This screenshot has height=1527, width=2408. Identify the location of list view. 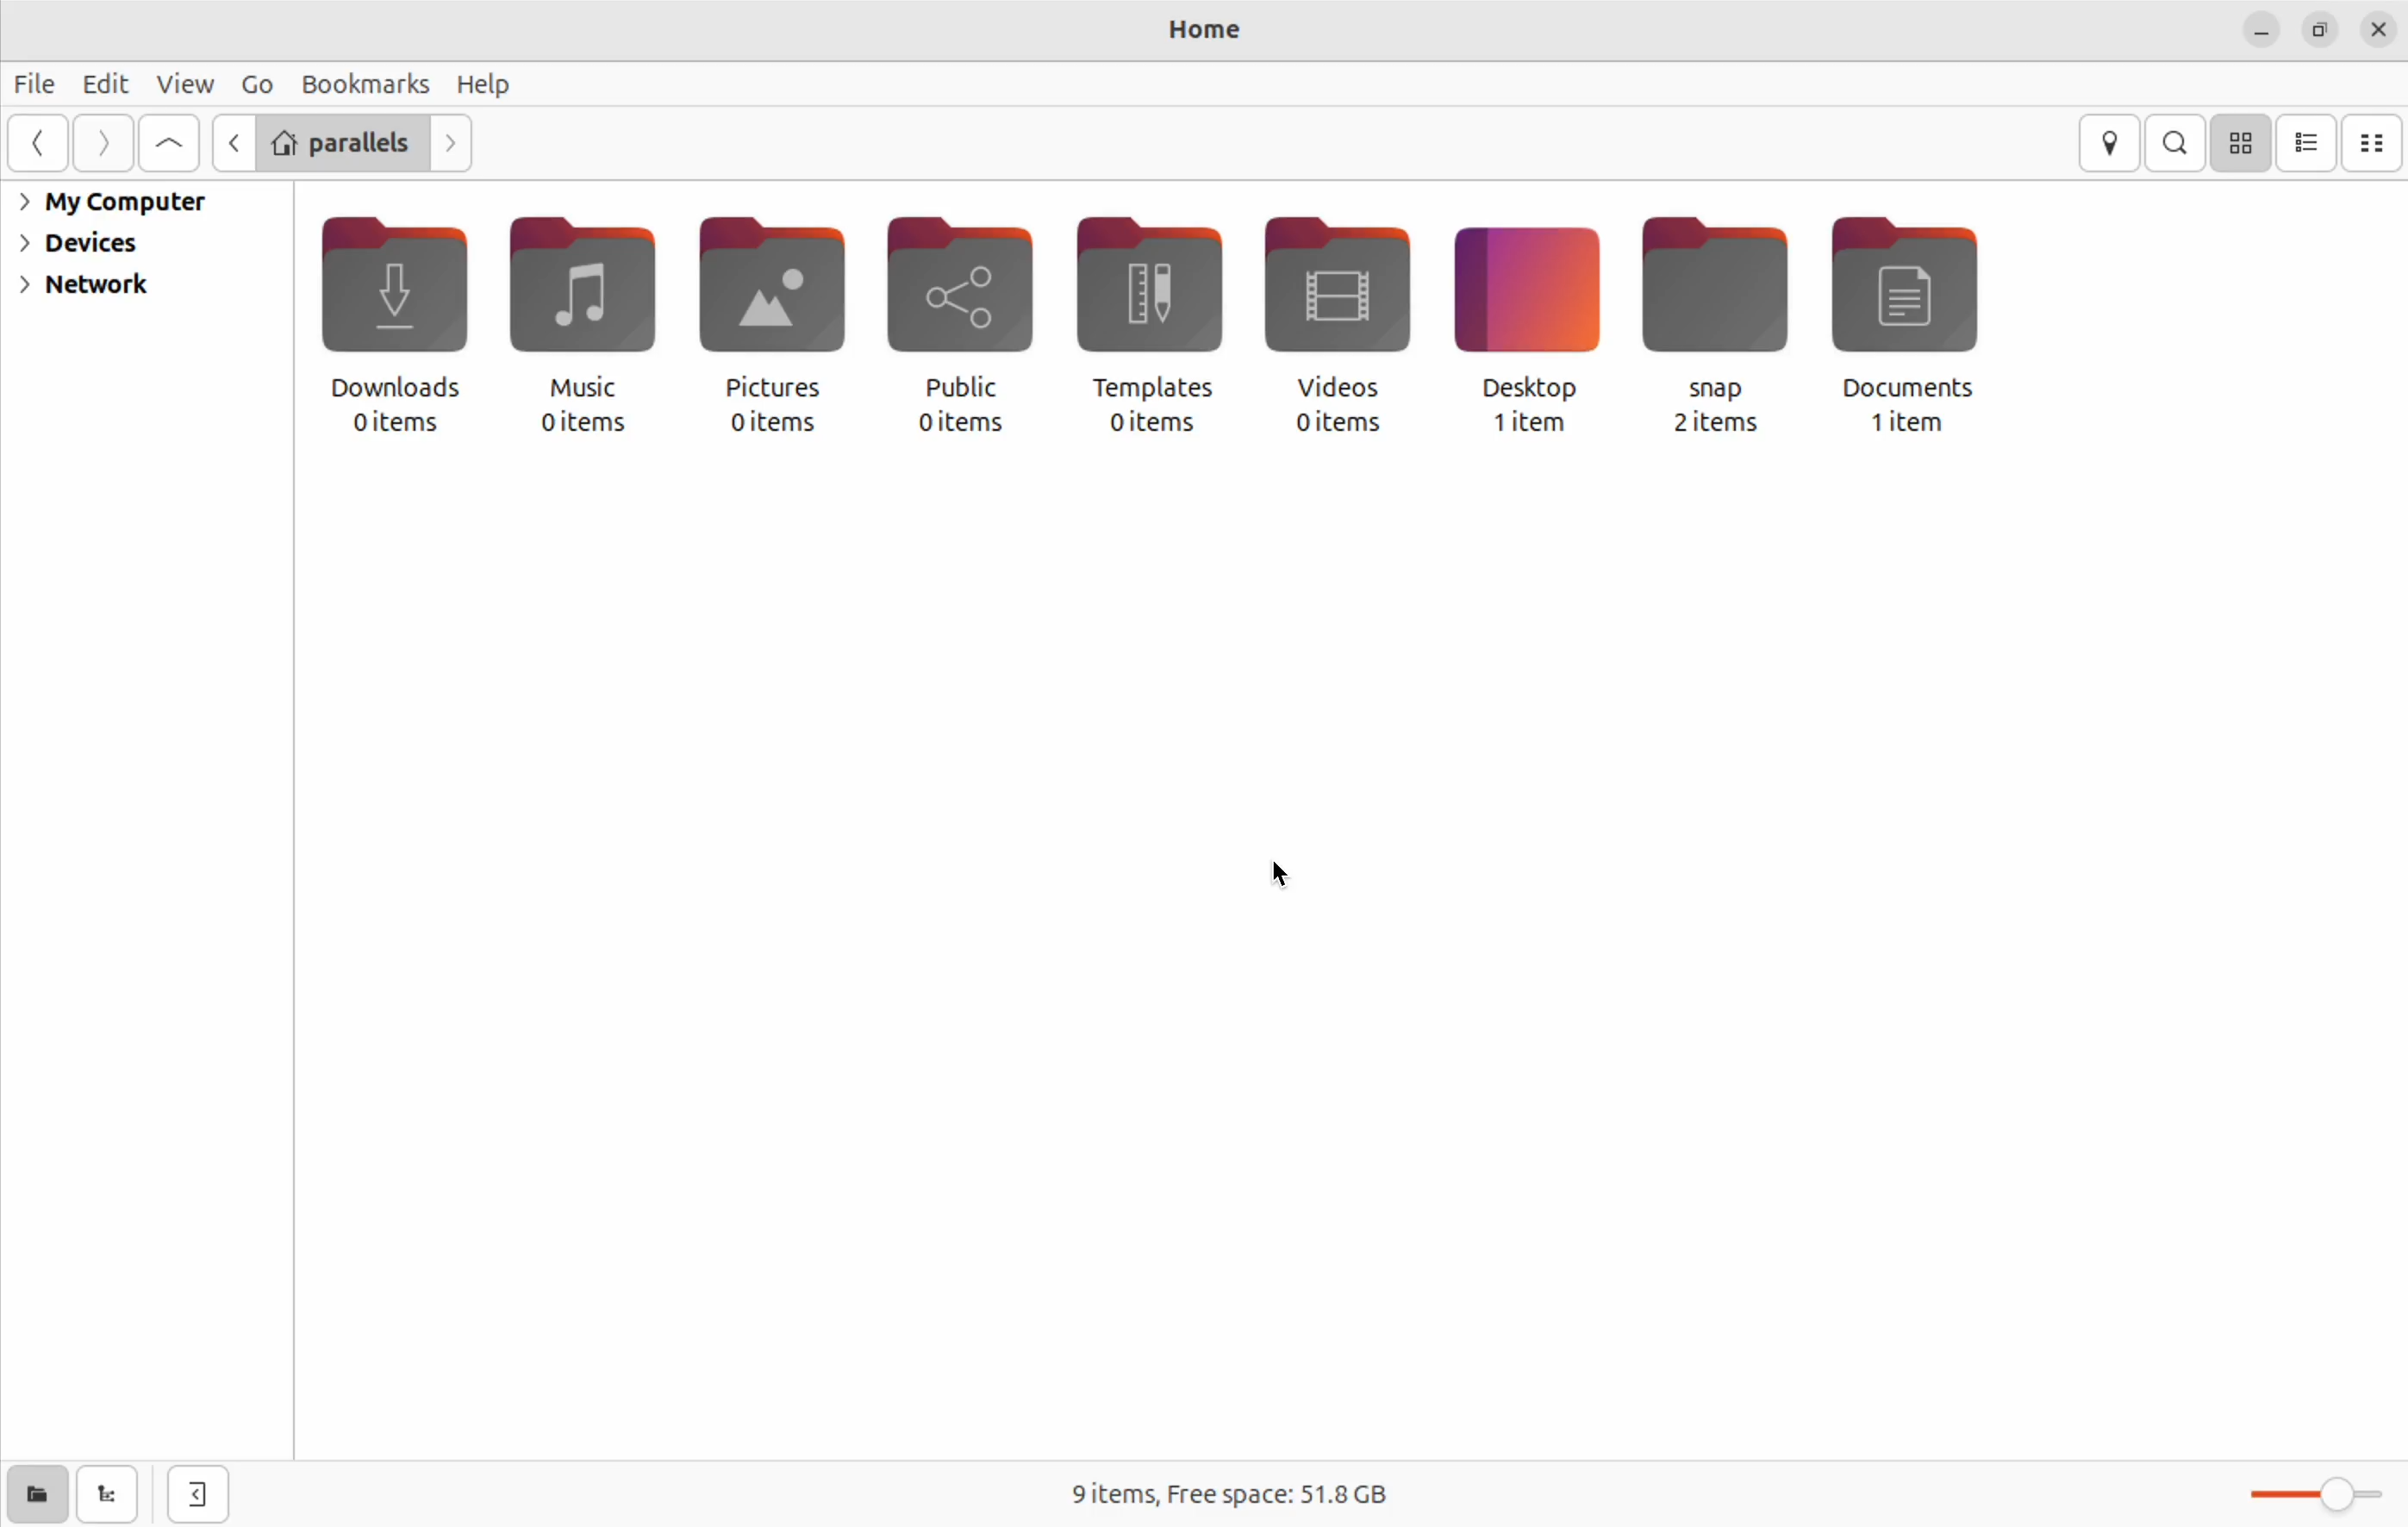
(2311, 144).